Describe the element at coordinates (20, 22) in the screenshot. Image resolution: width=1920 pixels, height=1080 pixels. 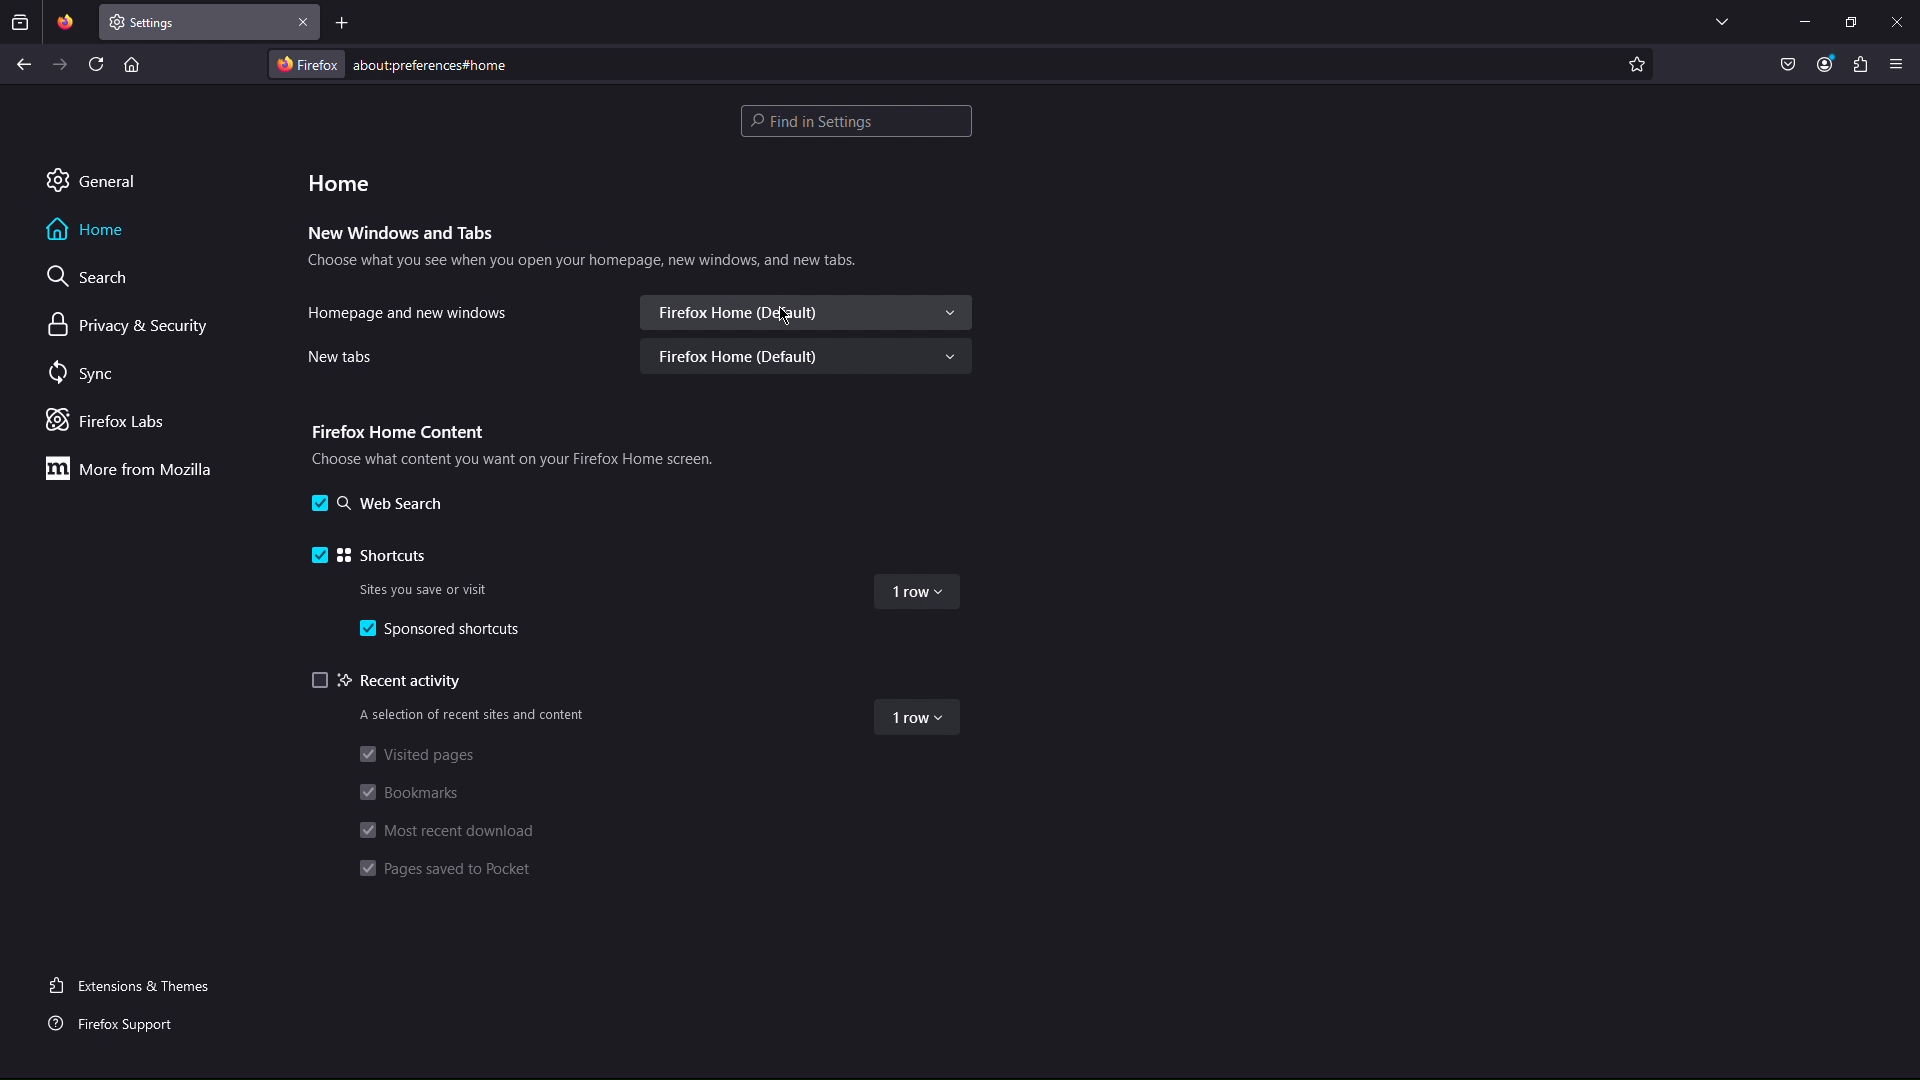
I see `Past browsing` at that location.